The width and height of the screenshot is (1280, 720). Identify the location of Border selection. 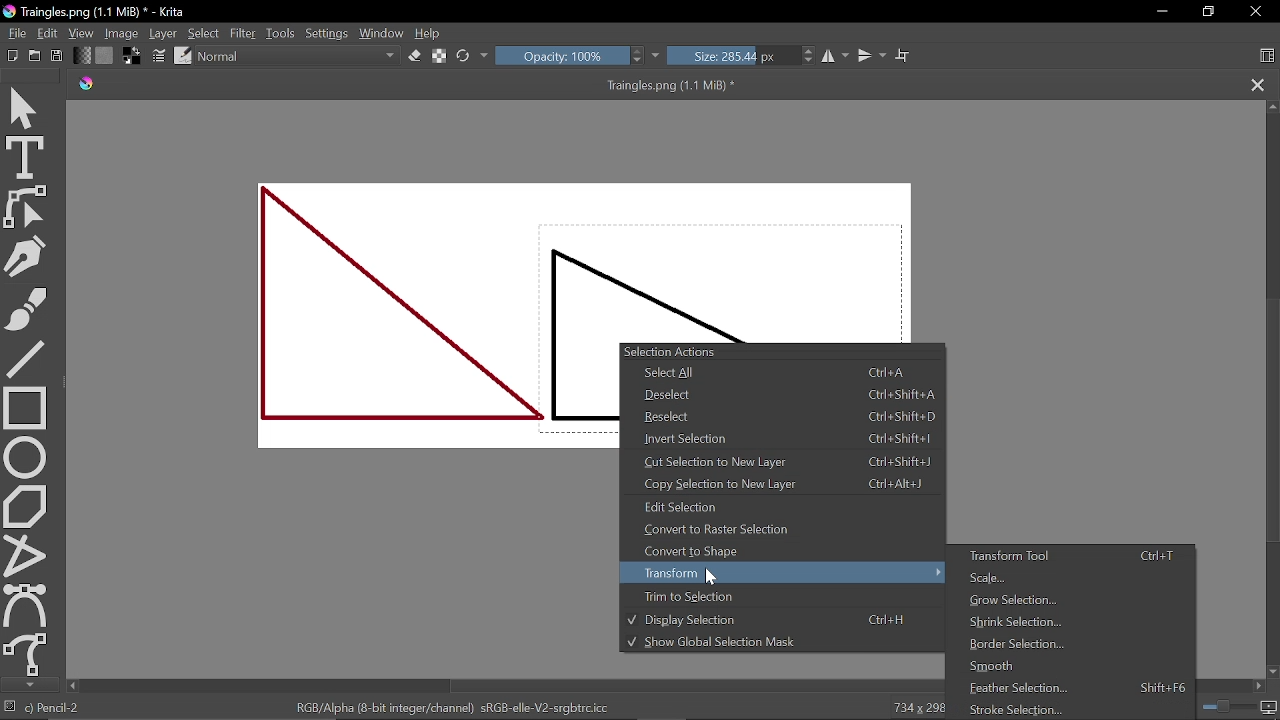
(1069, 646).